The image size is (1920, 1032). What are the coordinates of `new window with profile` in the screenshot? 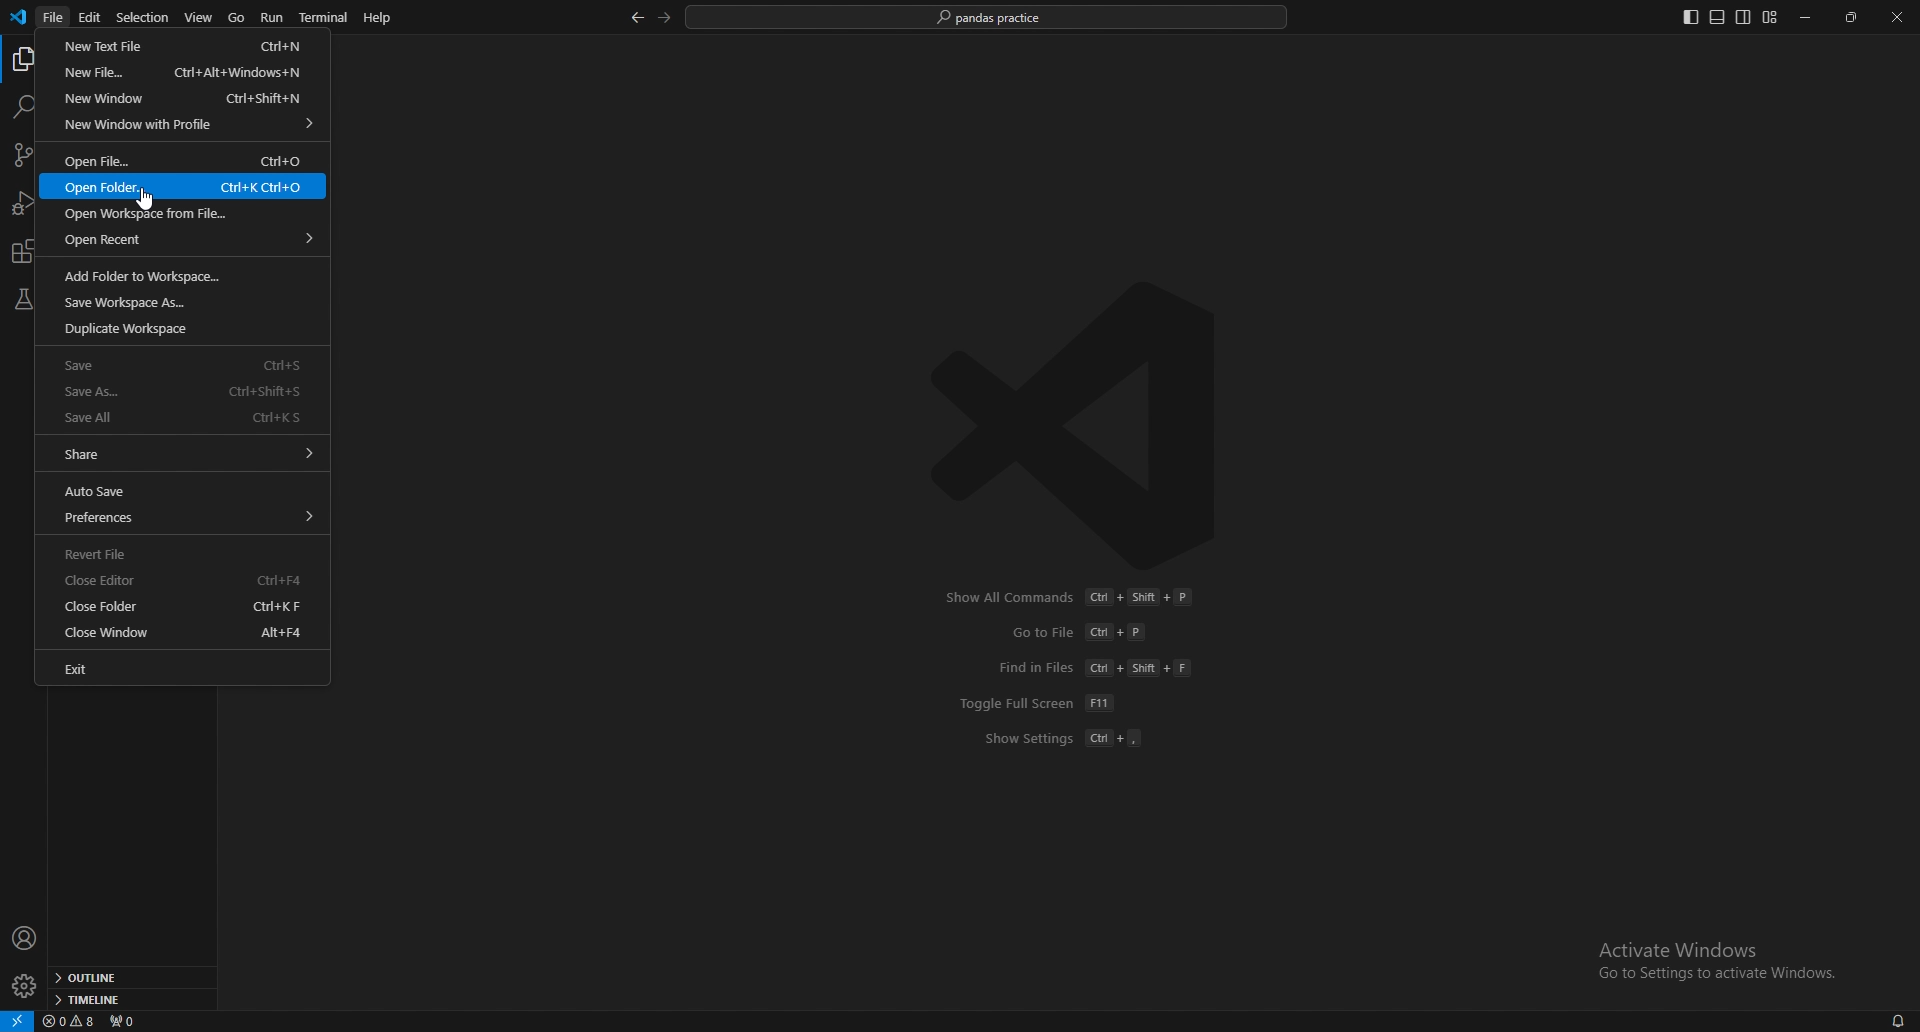 It's located at (186, 125).